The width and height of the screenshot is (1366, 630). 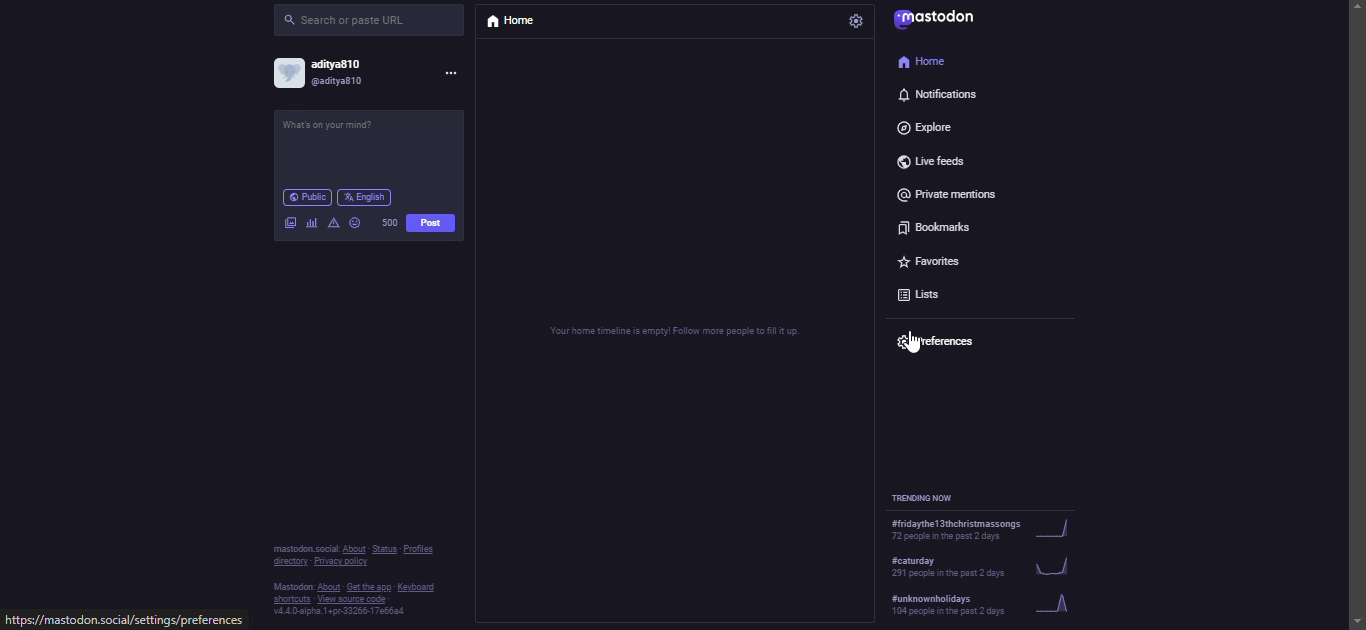 What do you see at coordinates (308, 223) in the screenshot?
I see `polls` at bounding box center [308, 223].